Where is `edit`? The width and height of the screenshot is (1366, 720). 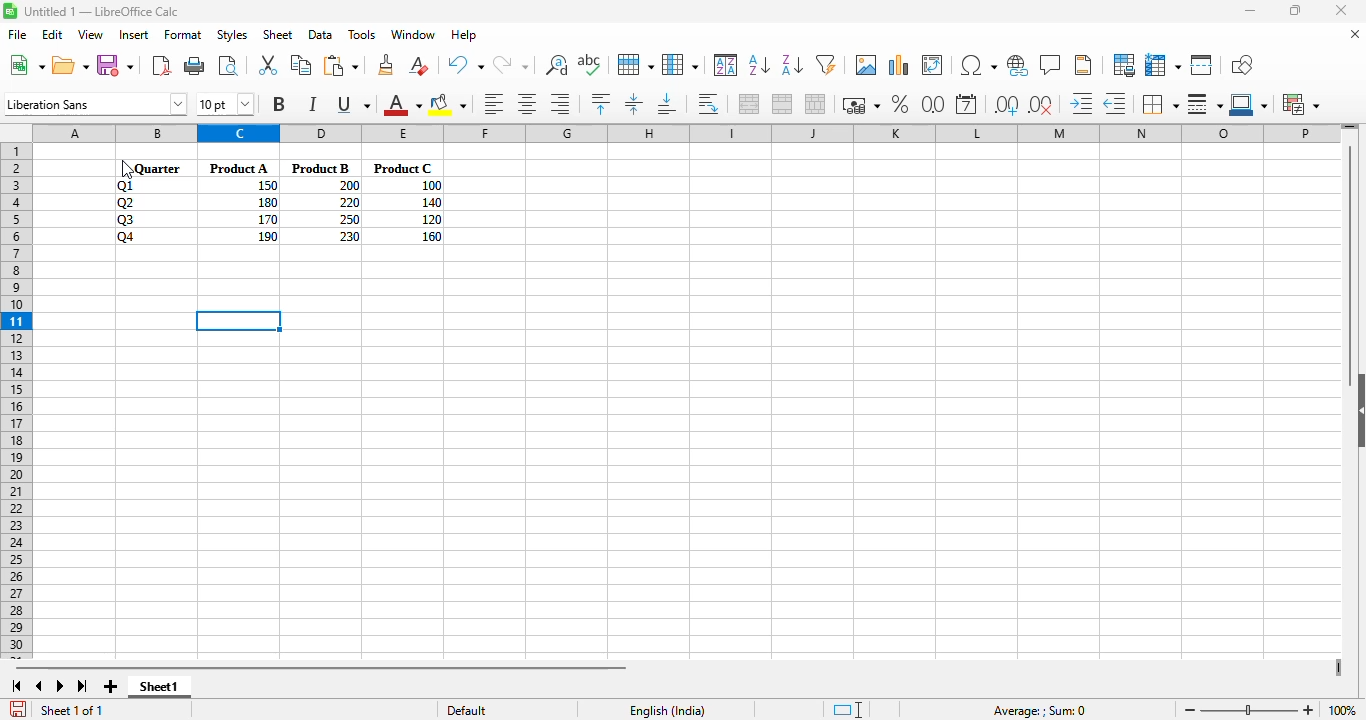
edit is located at coordinates (53, 34).